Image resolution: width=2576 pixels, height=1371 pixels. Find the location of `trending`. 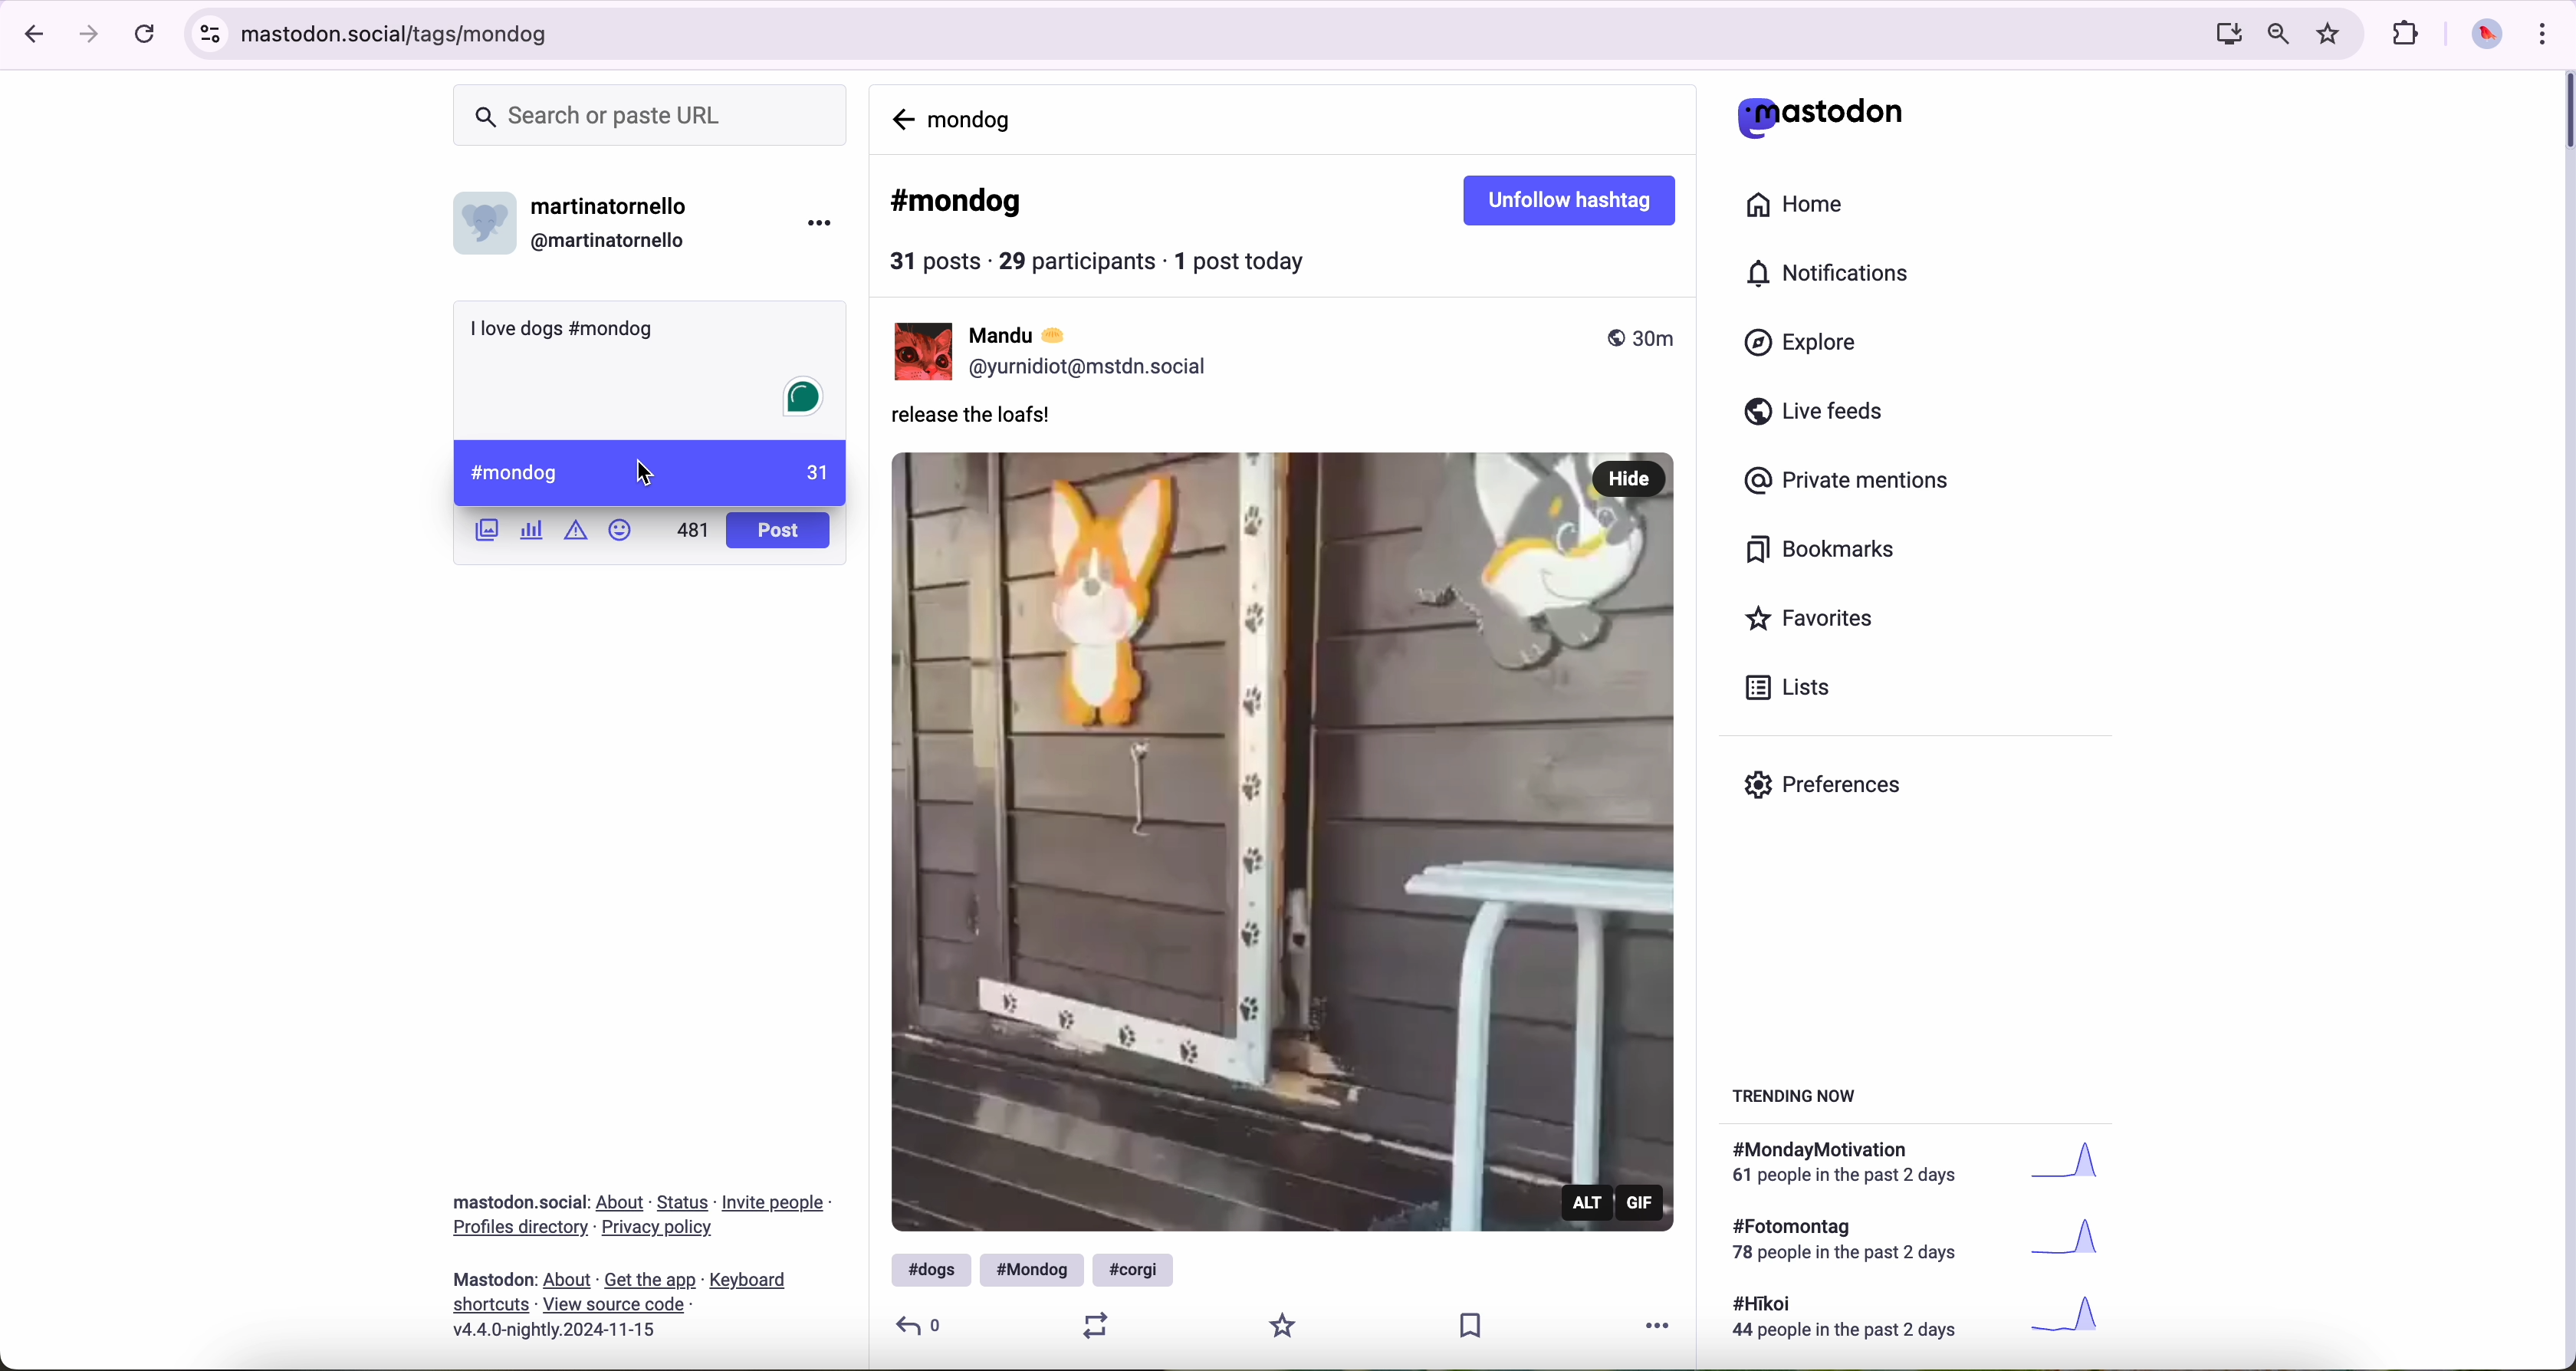

trending is located at coordinates (1801, 1100).